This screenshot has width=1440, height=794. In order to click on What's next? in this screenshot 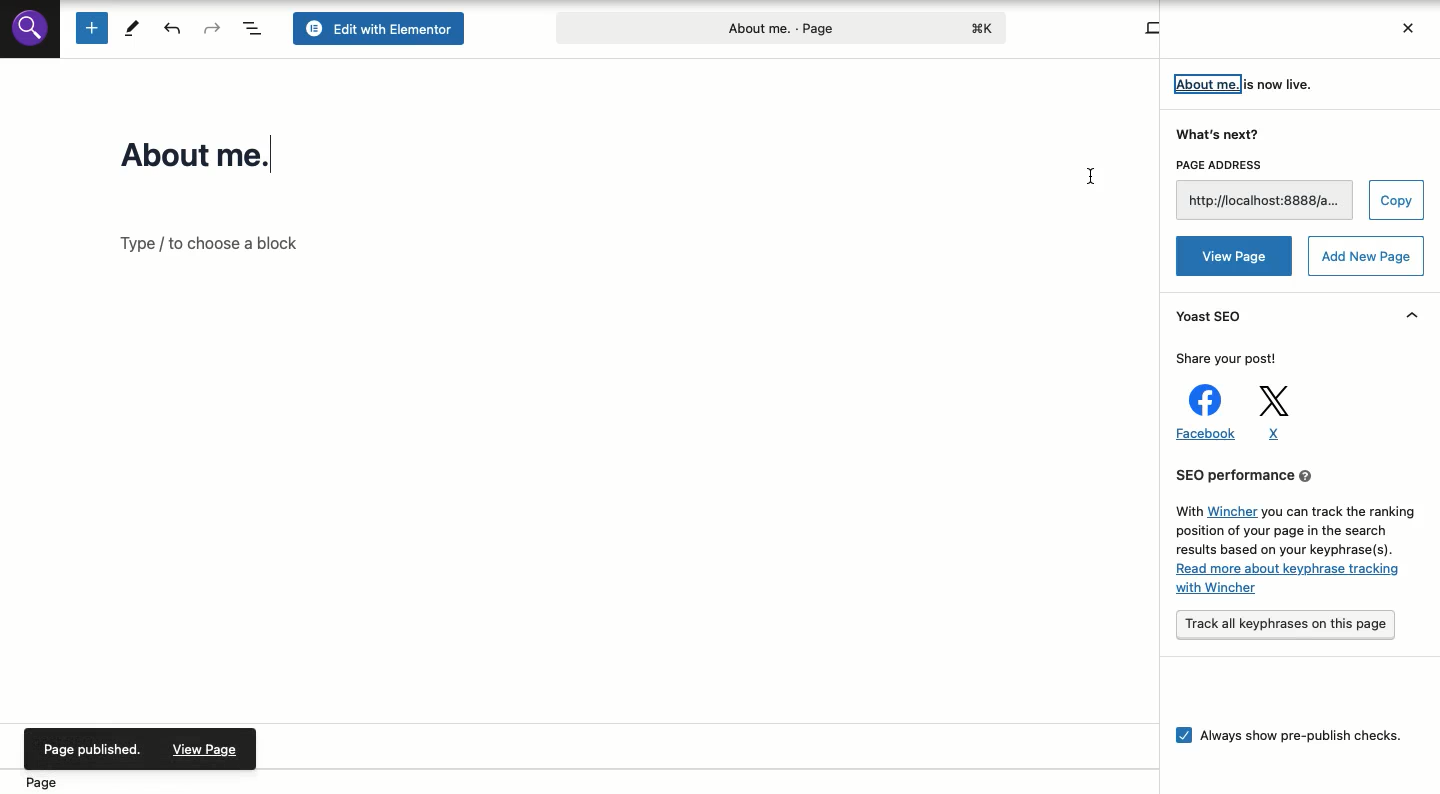, I will do `click(1221, 134)`.